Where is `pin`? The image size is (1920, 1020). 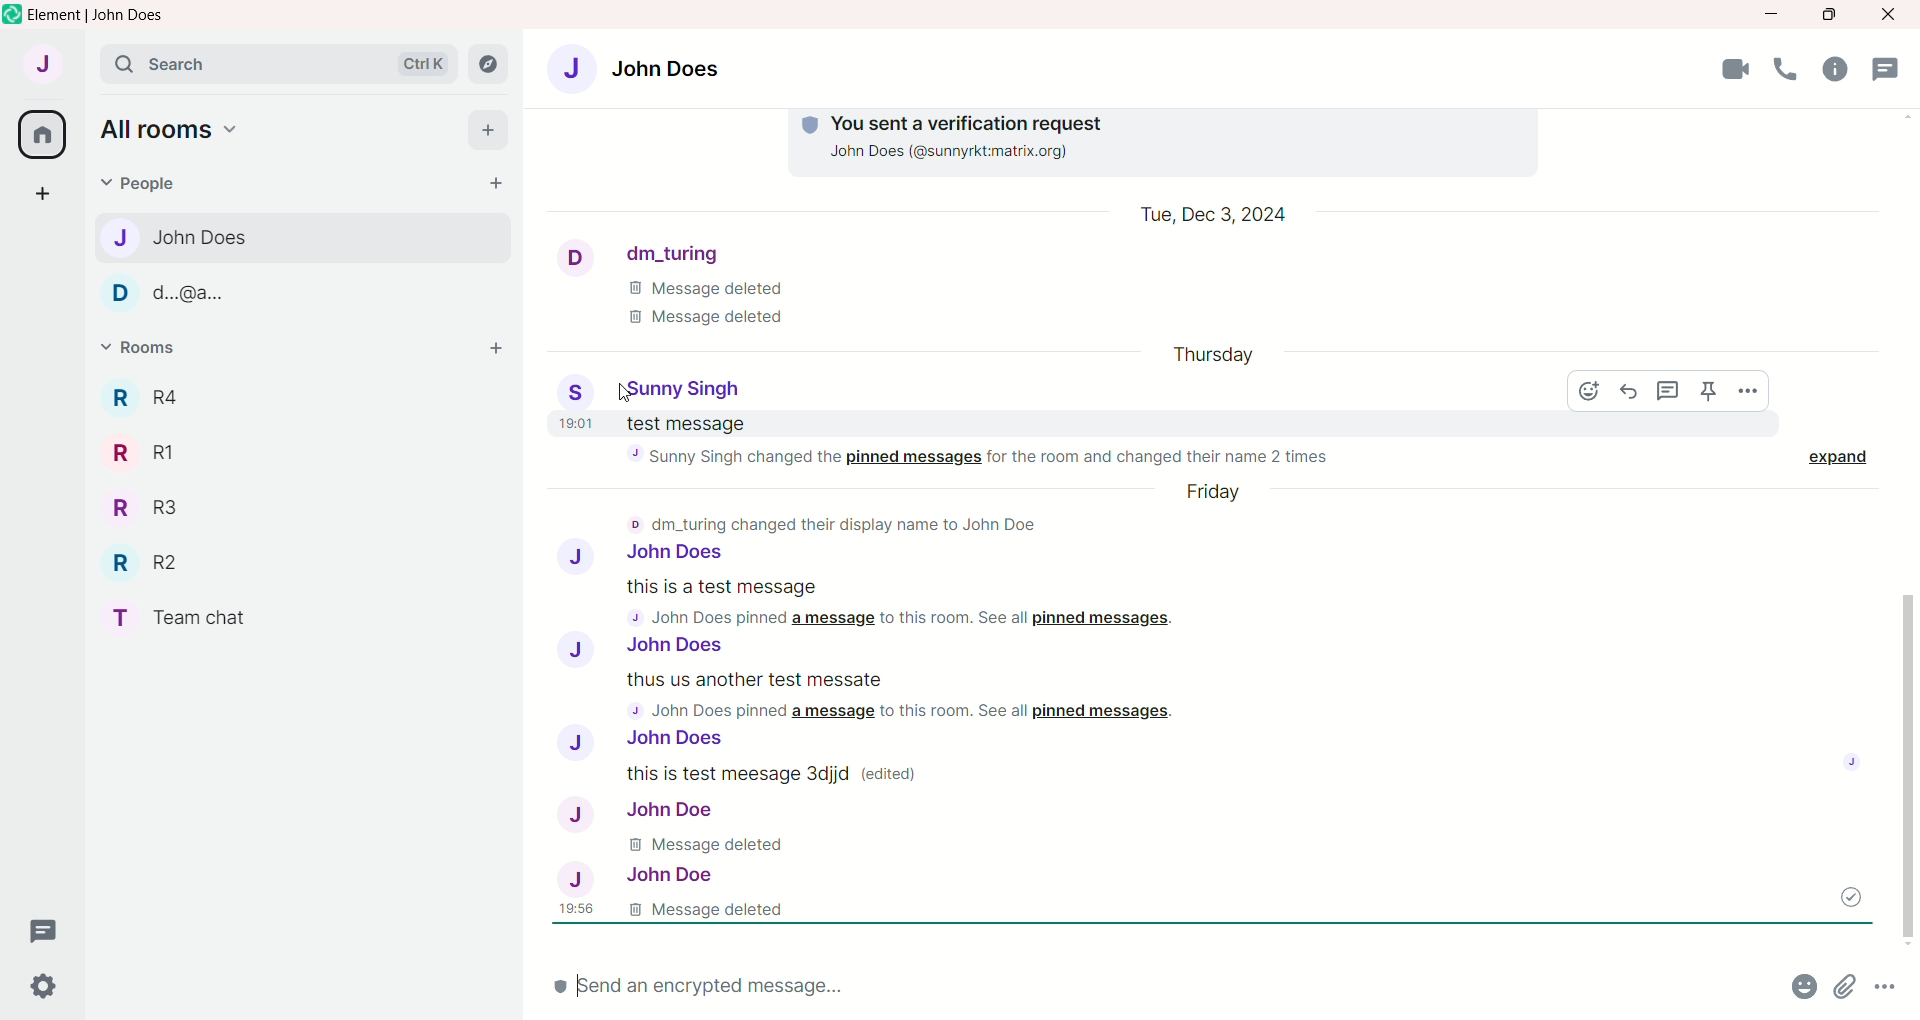
pin is located at coordinates (1708, 391).